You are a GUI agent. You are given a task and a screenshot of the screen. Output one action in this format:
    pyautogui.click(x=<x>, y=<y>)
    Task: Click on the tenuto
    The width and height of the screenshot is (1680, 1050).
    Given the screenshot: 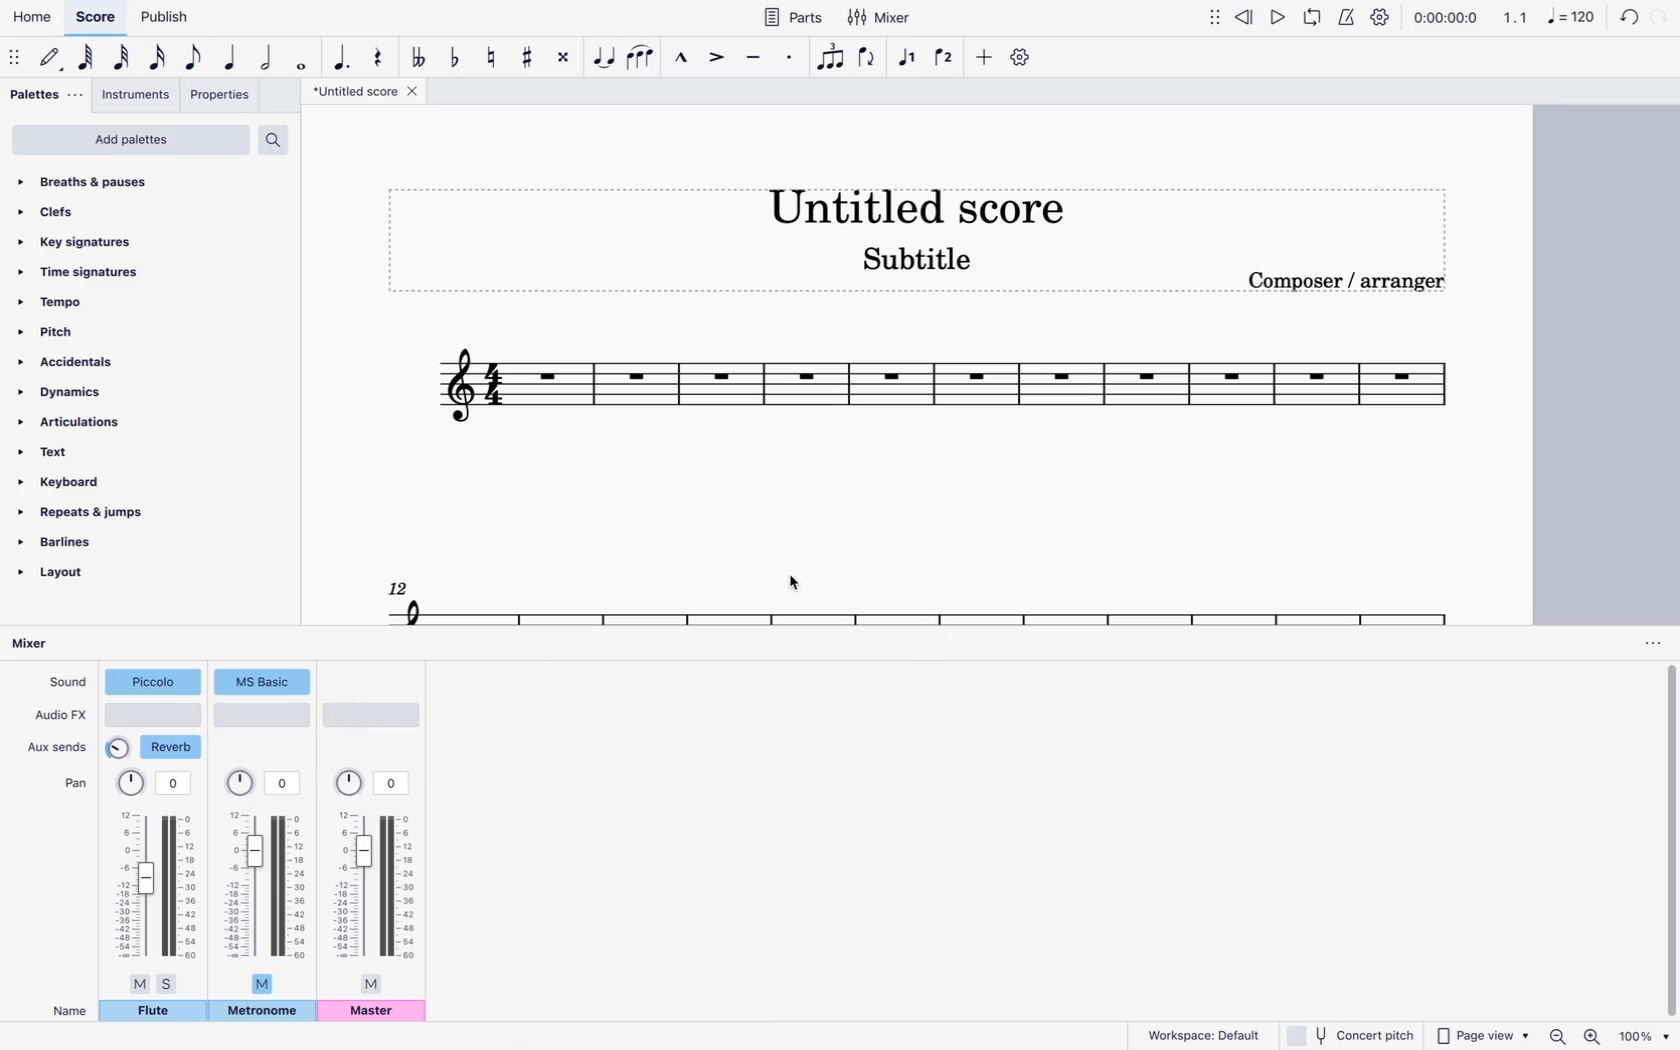 What is the action you would take?
    pyautogui.click(x=755, y=57)
    